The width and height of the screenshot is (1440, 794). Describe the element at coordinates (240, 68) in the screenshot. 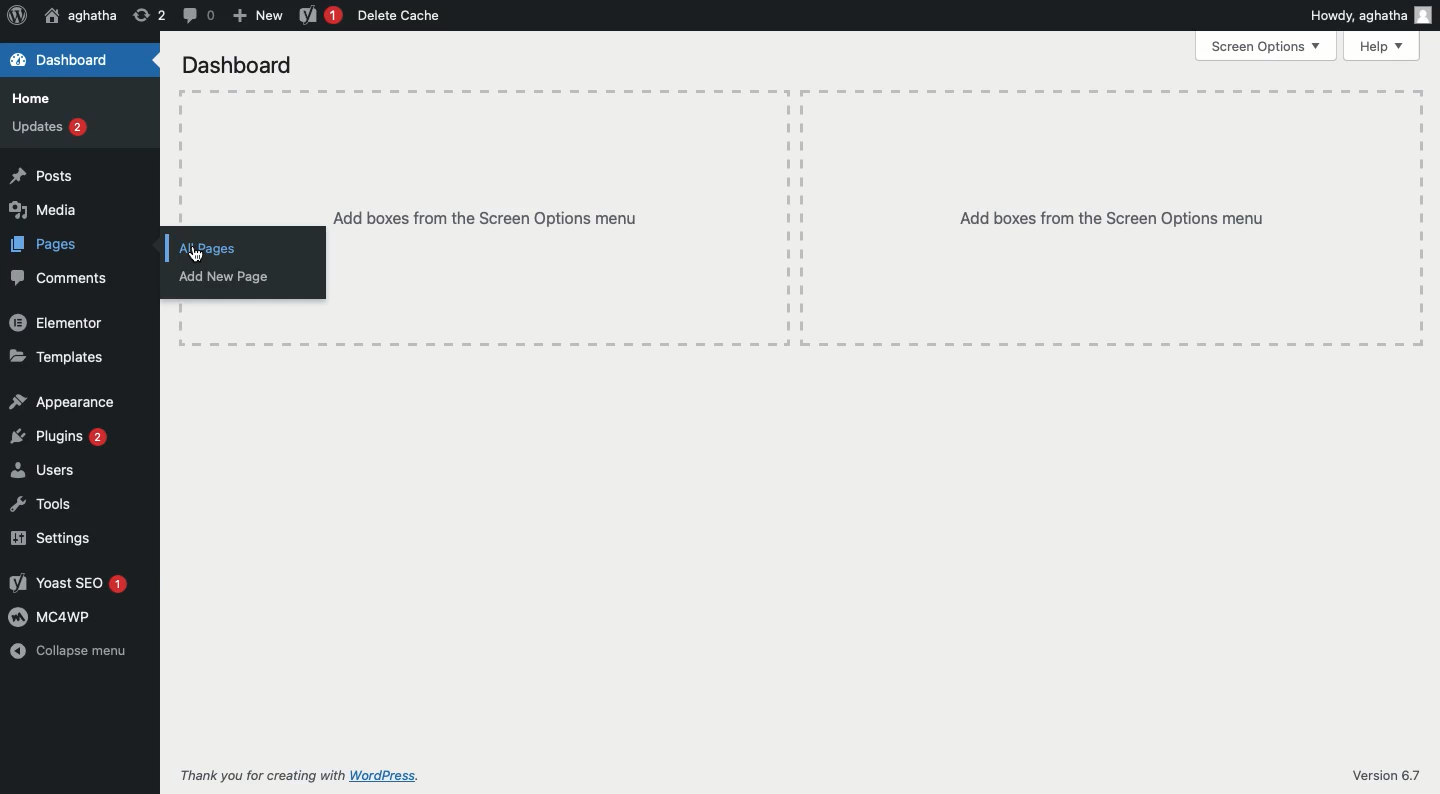

I see `Dashboard` at that location.